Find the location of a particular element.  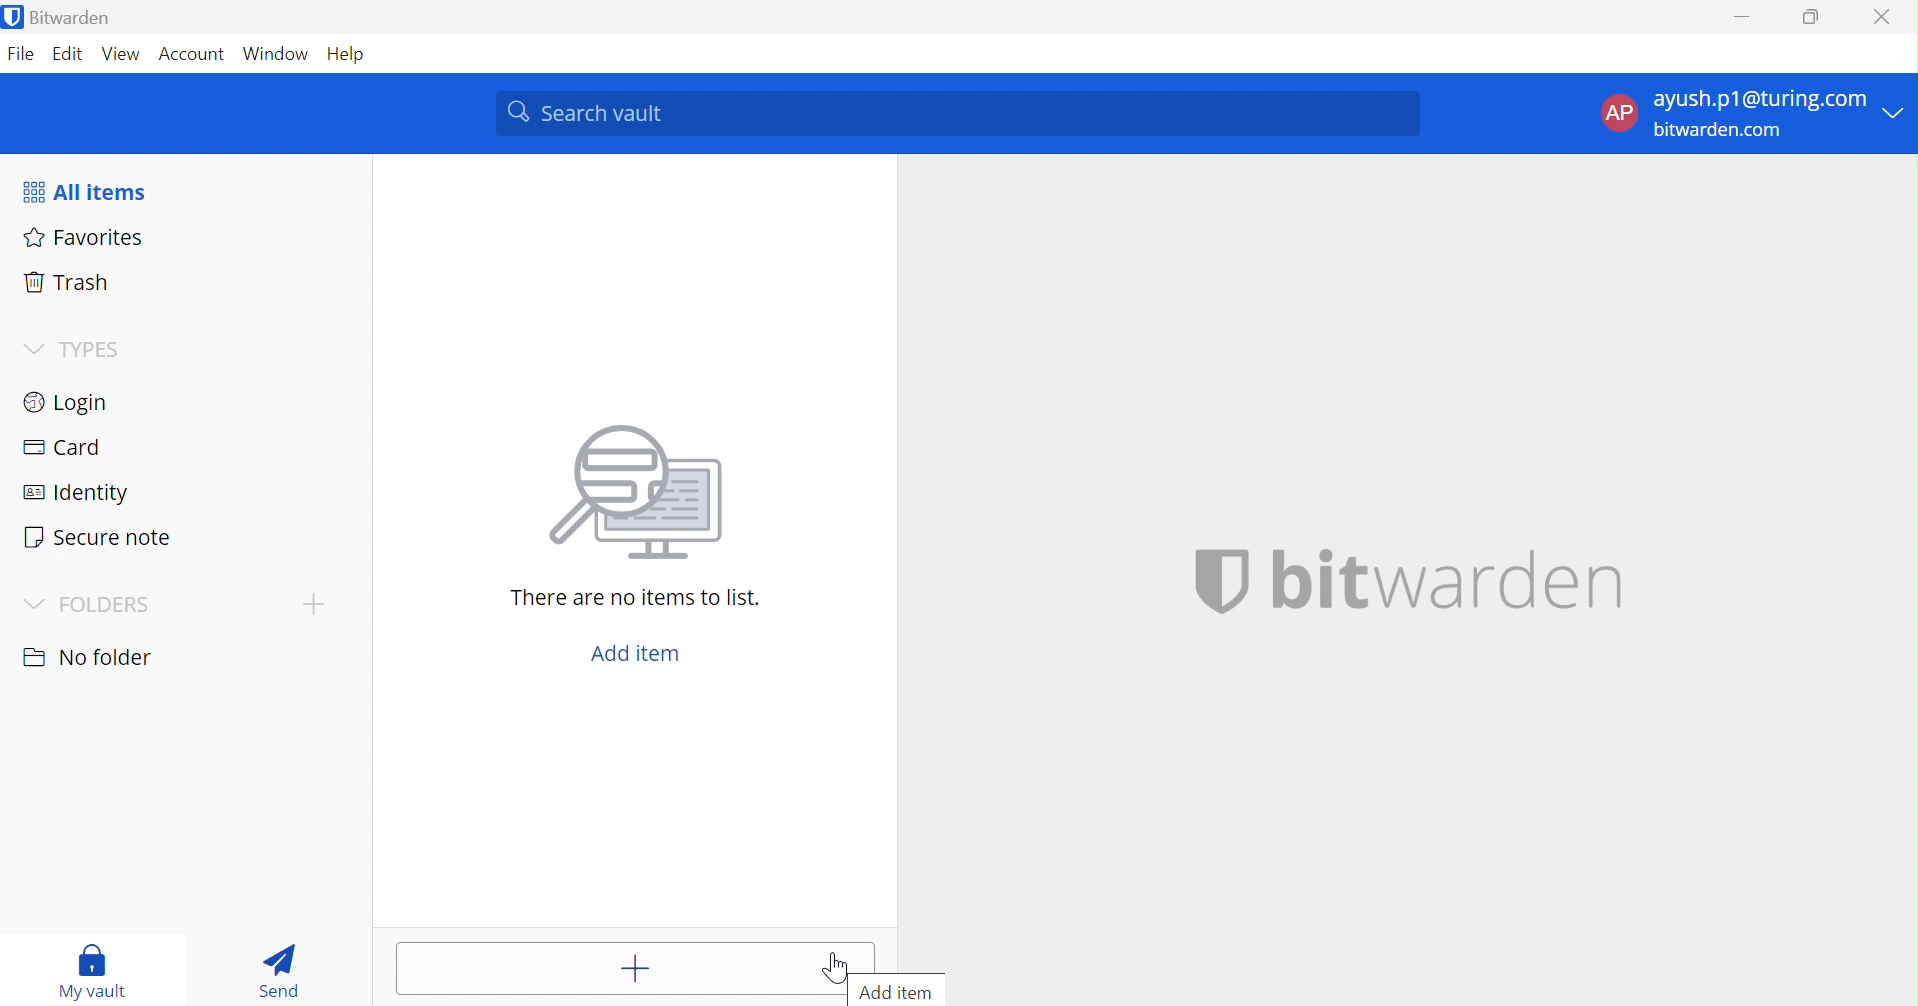

Edit is located at coordinates (70, 56).